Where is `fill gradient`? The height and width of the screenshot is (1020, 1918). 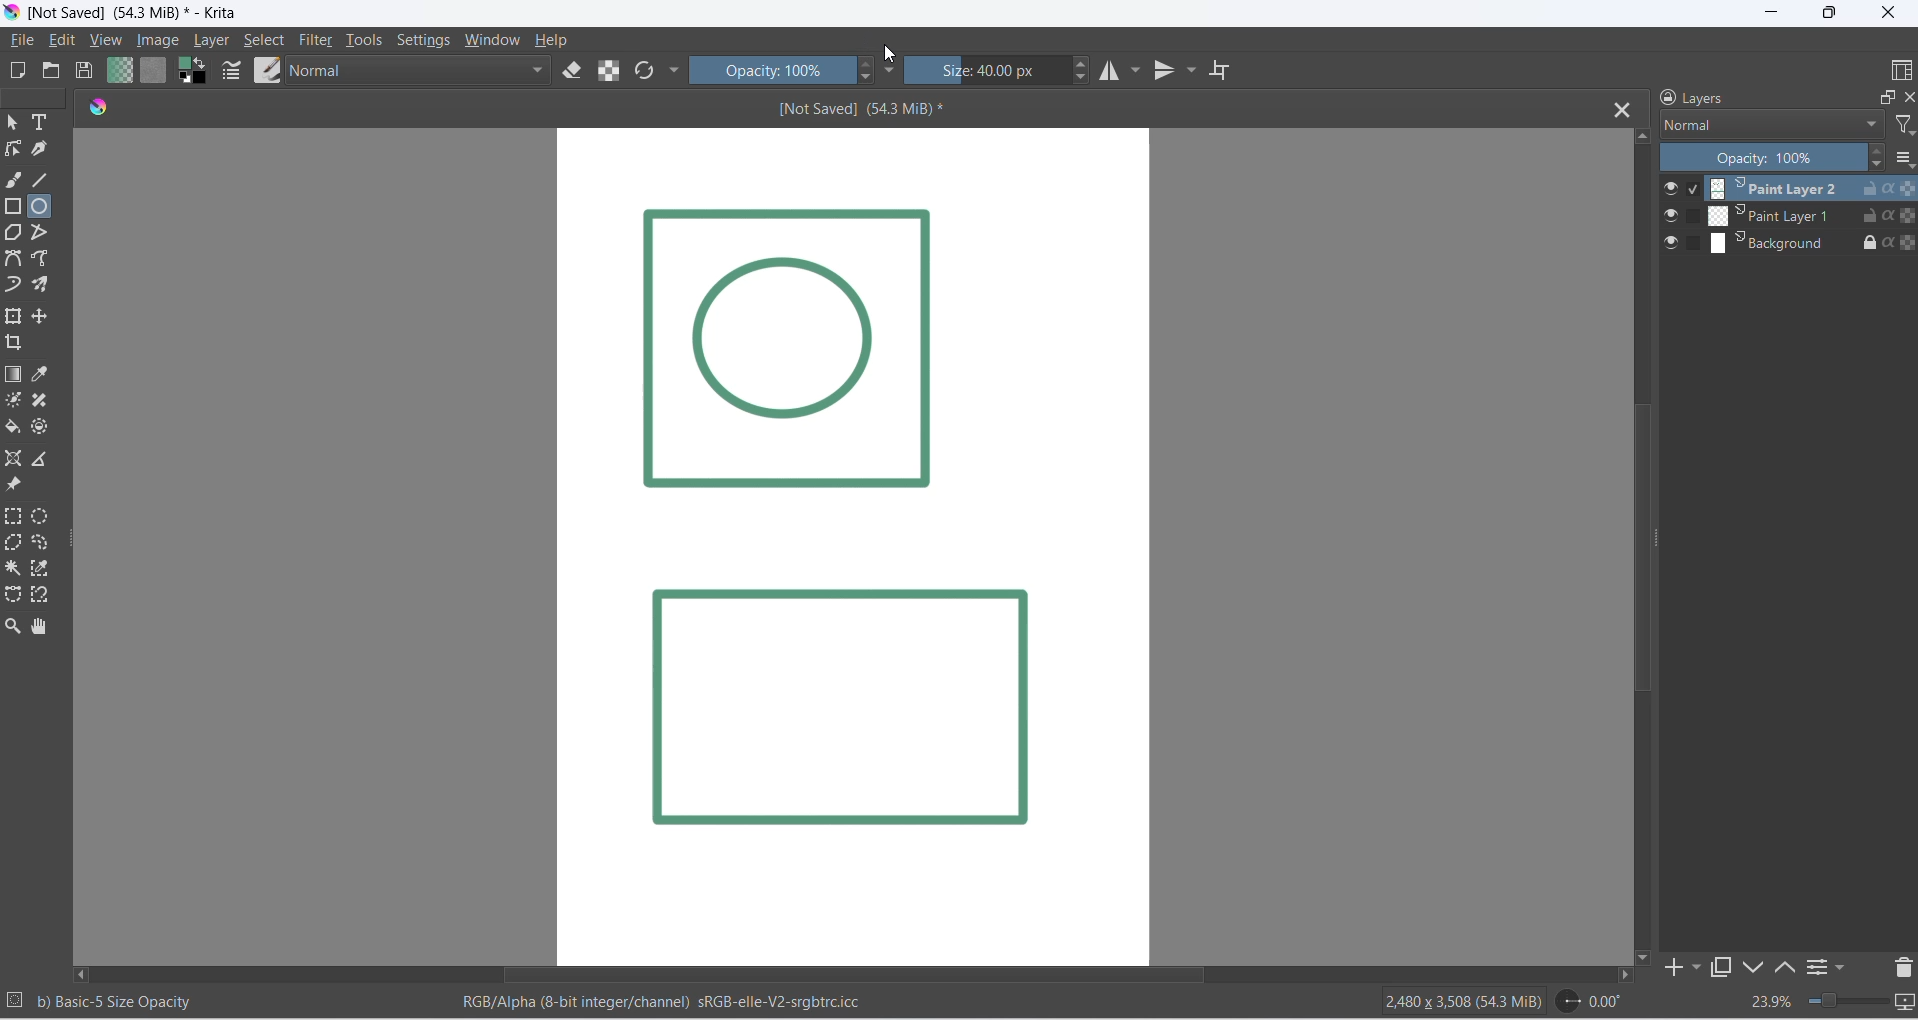
fill gradient is located at coordinates (121, 72).